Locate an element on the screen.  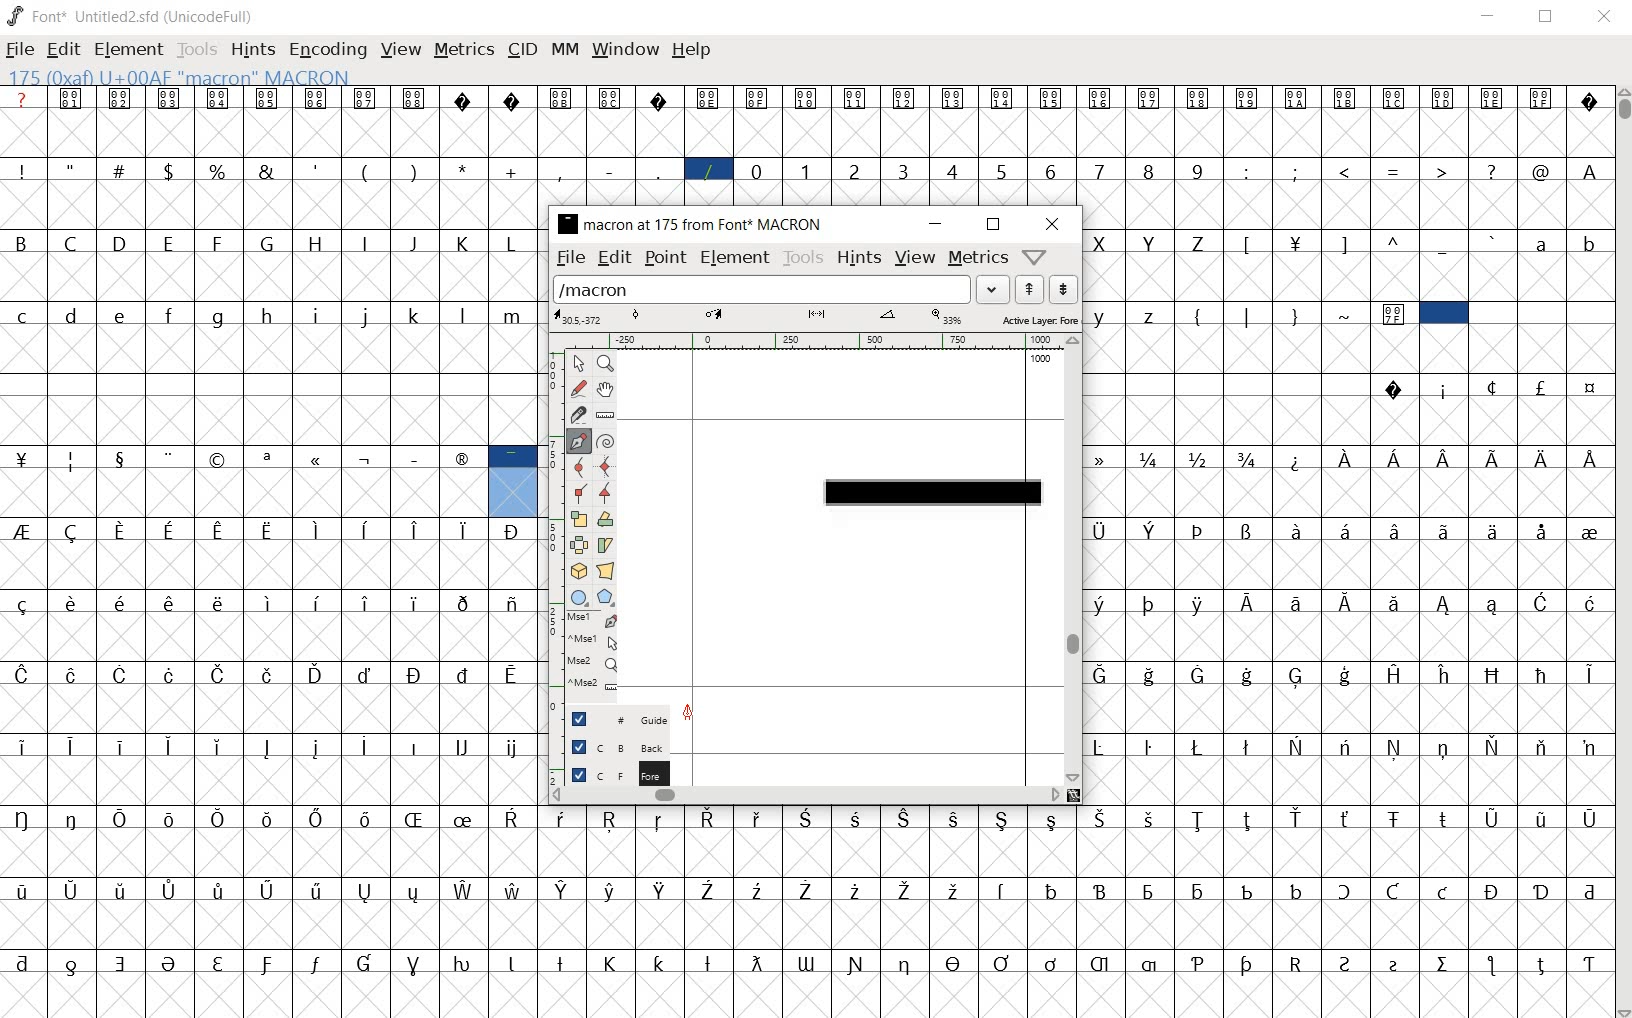
a is located at coordinates (1542, 245).